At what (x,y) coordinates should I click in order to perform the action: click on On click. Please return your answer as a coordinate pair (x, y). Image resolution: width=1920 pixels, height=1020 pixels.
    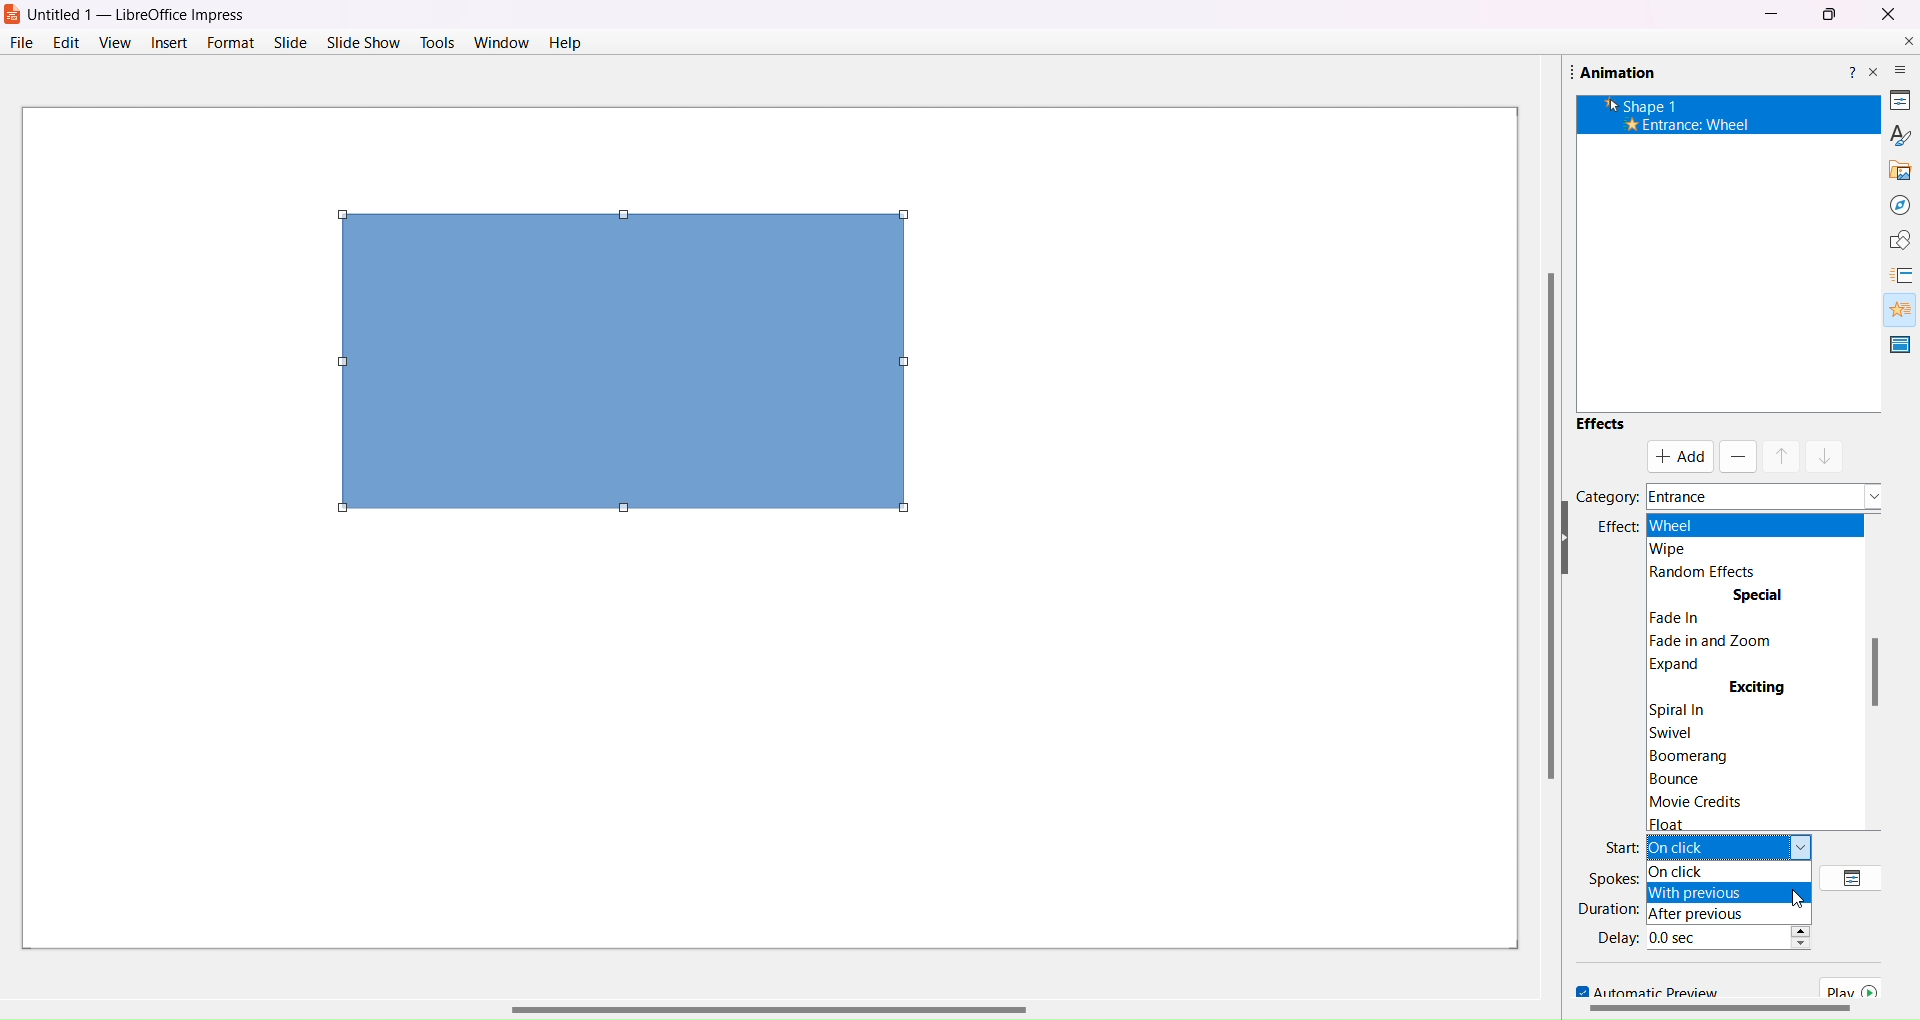
    Looking at the image, I should click on (1730, 873).